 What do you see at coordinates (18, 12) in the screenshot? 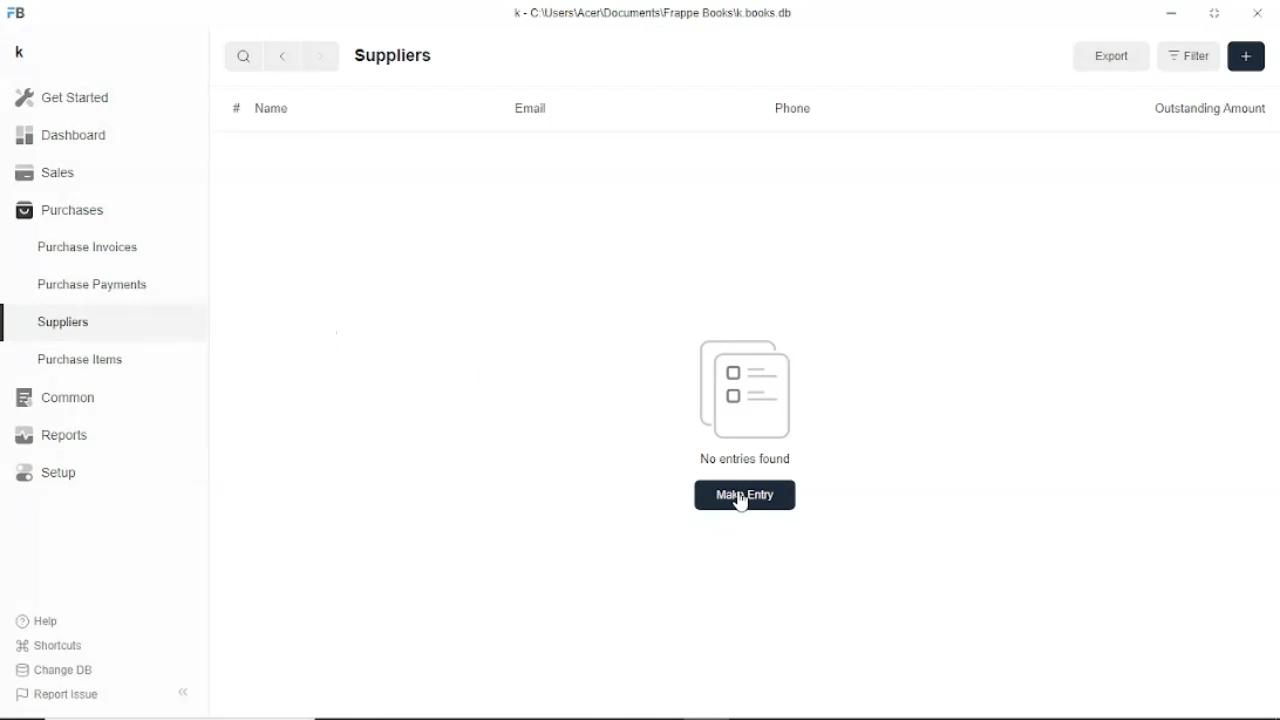
I see `FB` at bounding box center [18, 12].